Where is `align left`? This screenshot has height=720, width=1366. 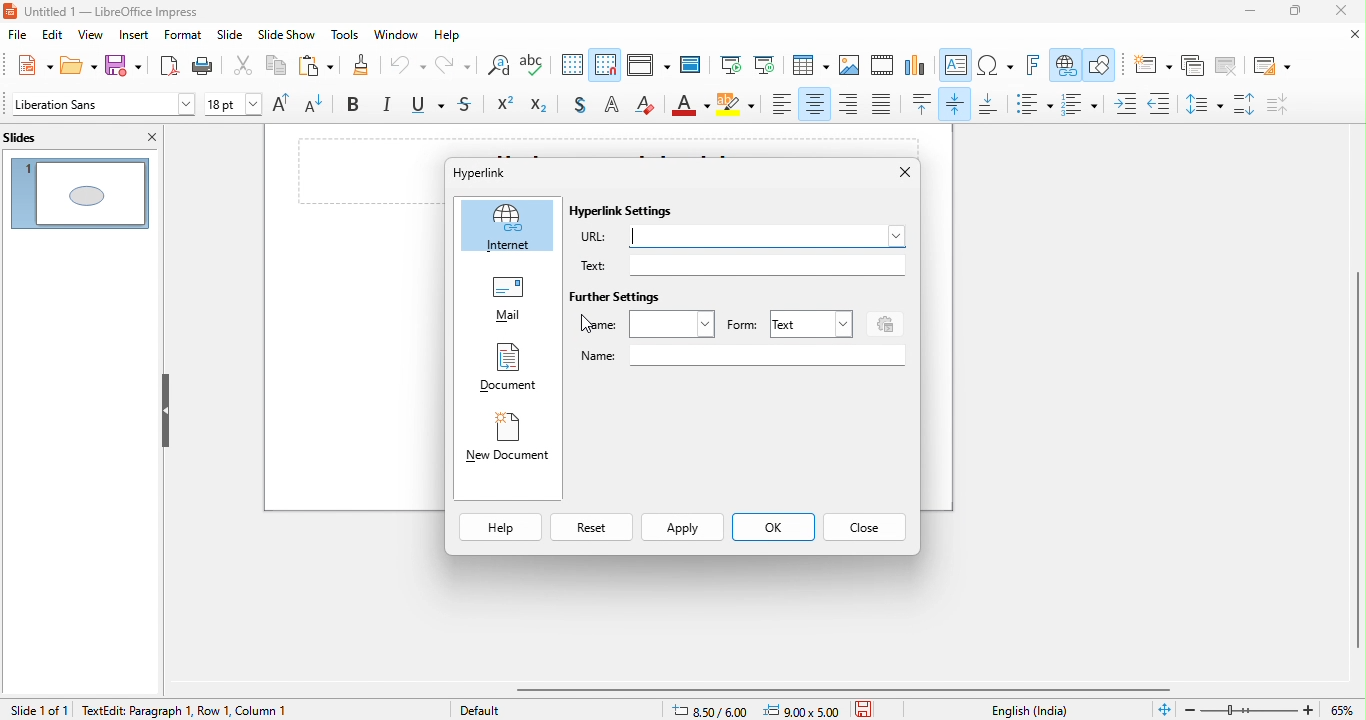
align left is located at coordinates (782, 104).